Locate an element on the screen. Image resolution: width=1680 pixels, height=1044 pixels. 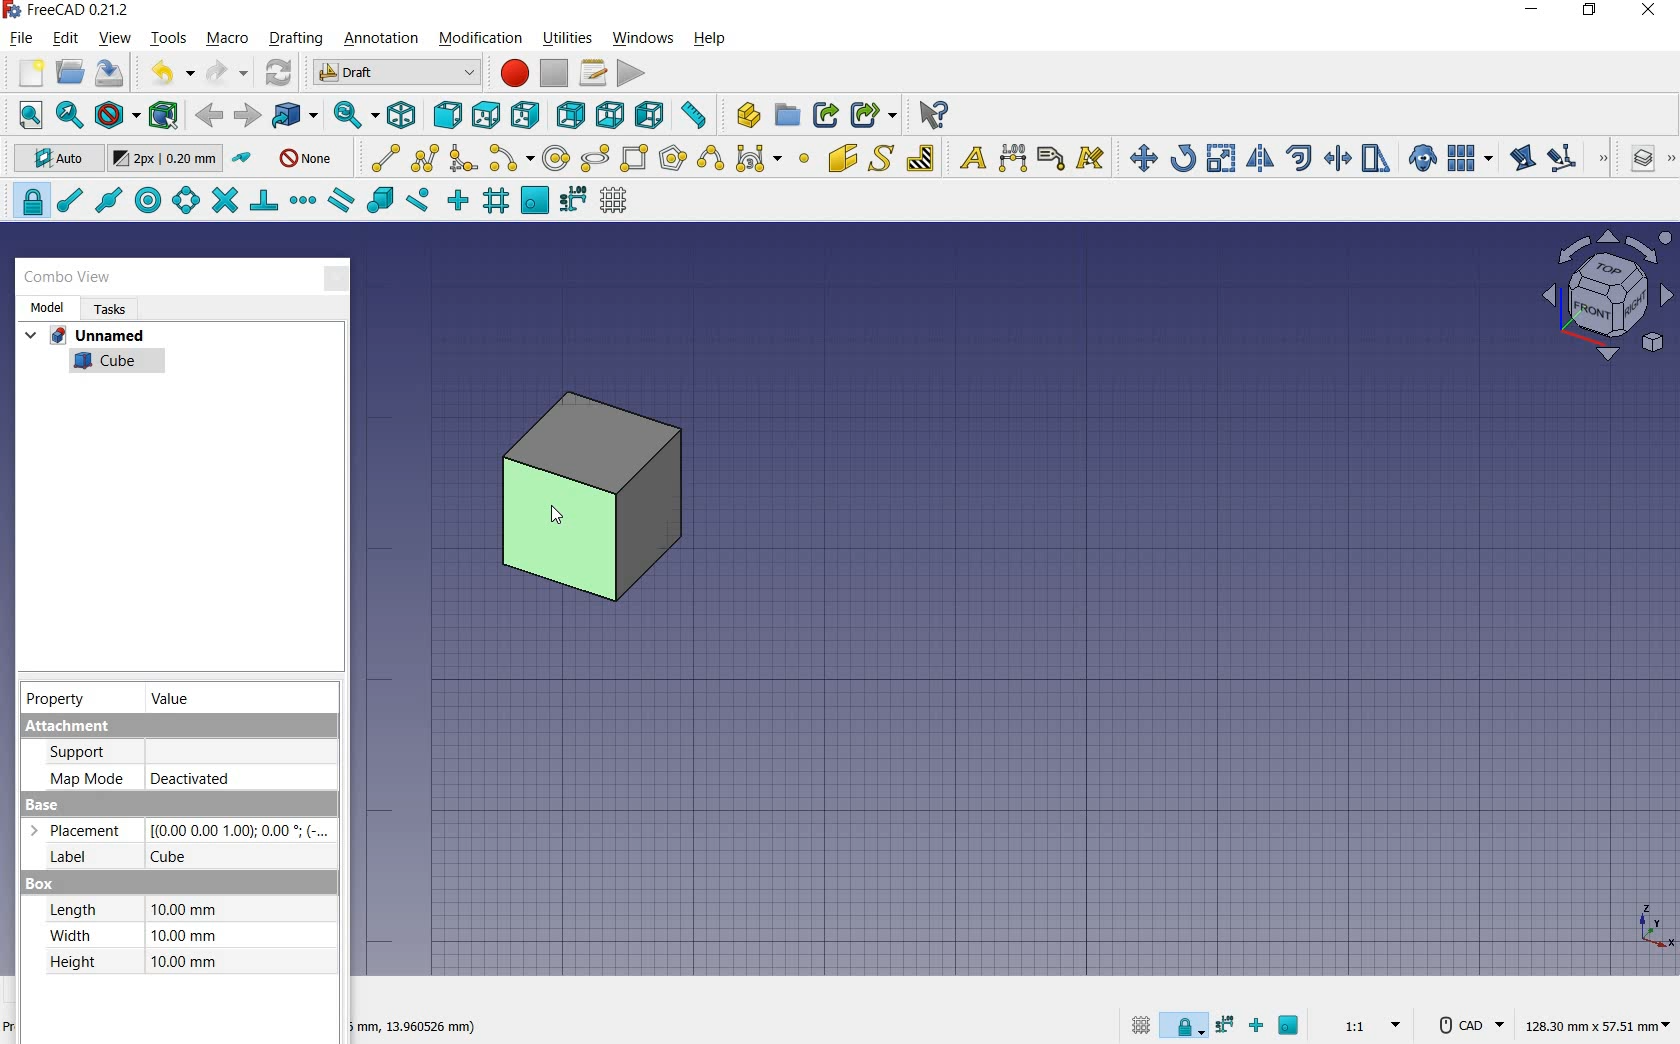
fillet is located at coordinates (462, 157).